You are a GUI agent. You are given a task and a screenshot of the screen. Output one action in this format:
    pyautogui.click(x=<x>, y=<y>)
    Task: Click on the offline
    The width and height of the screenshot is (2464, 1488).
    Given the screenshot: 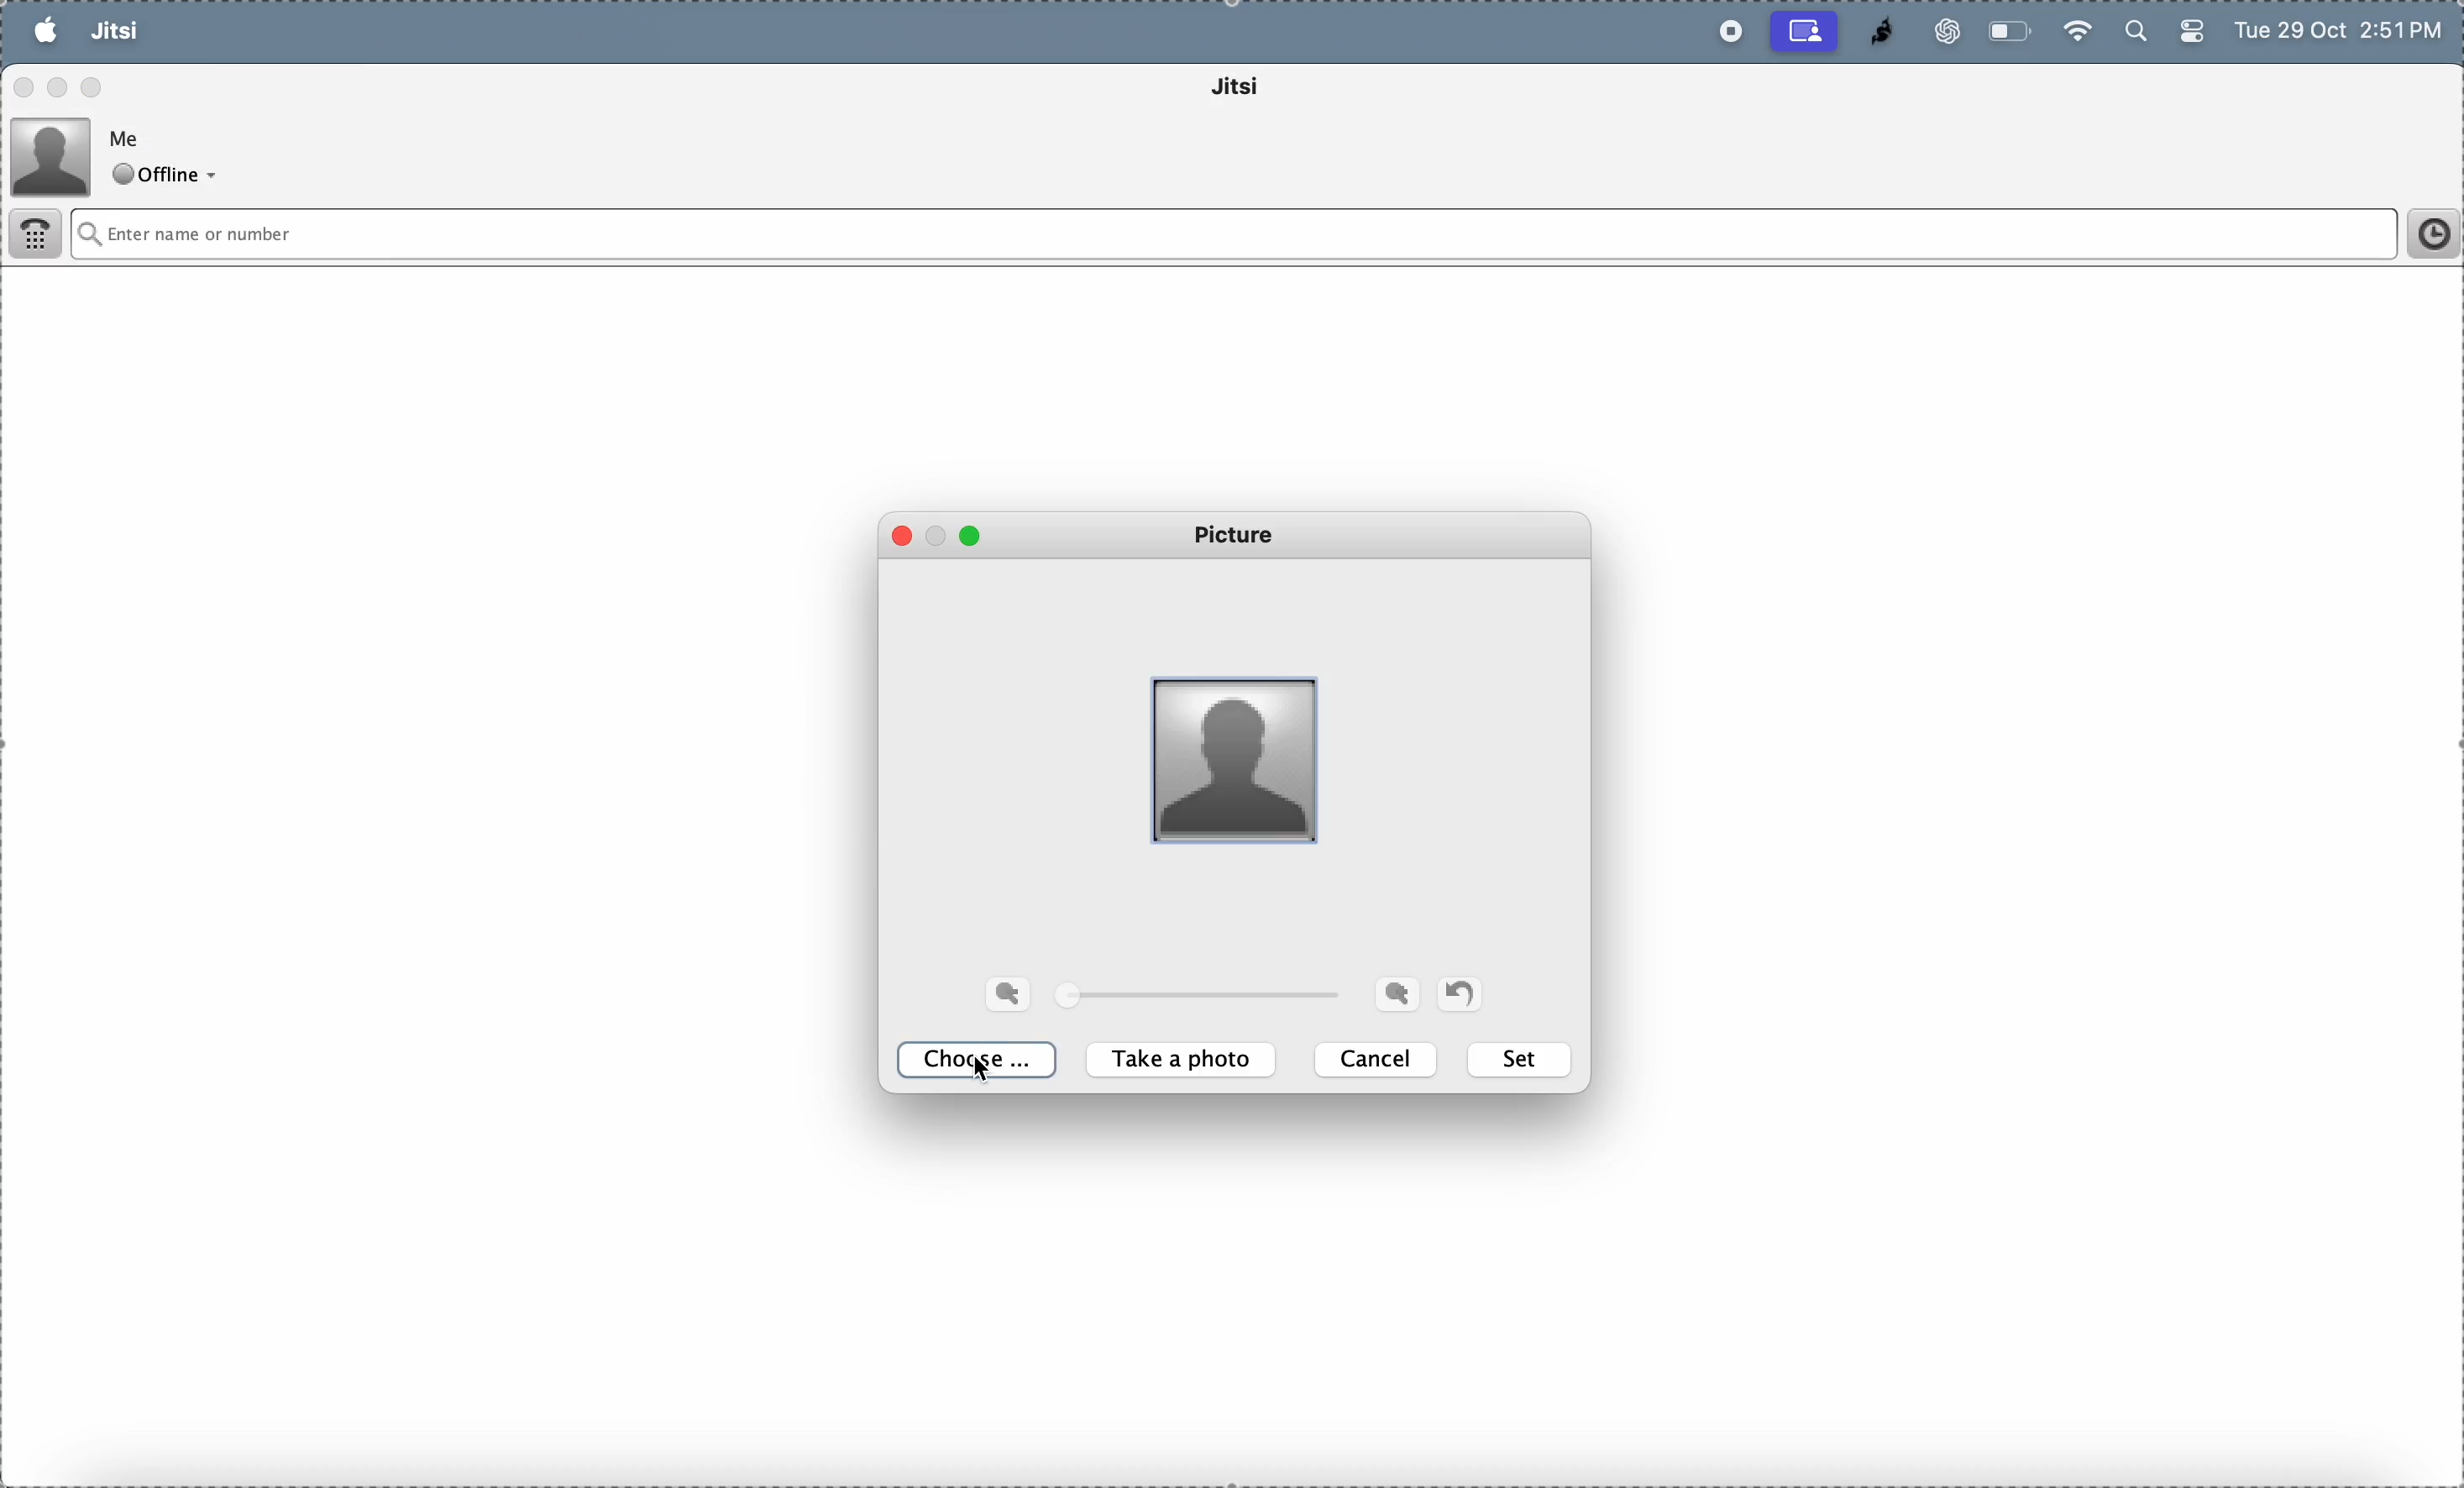 What is the action you would take?
    pyautogui.click(x=170, y=176)
    